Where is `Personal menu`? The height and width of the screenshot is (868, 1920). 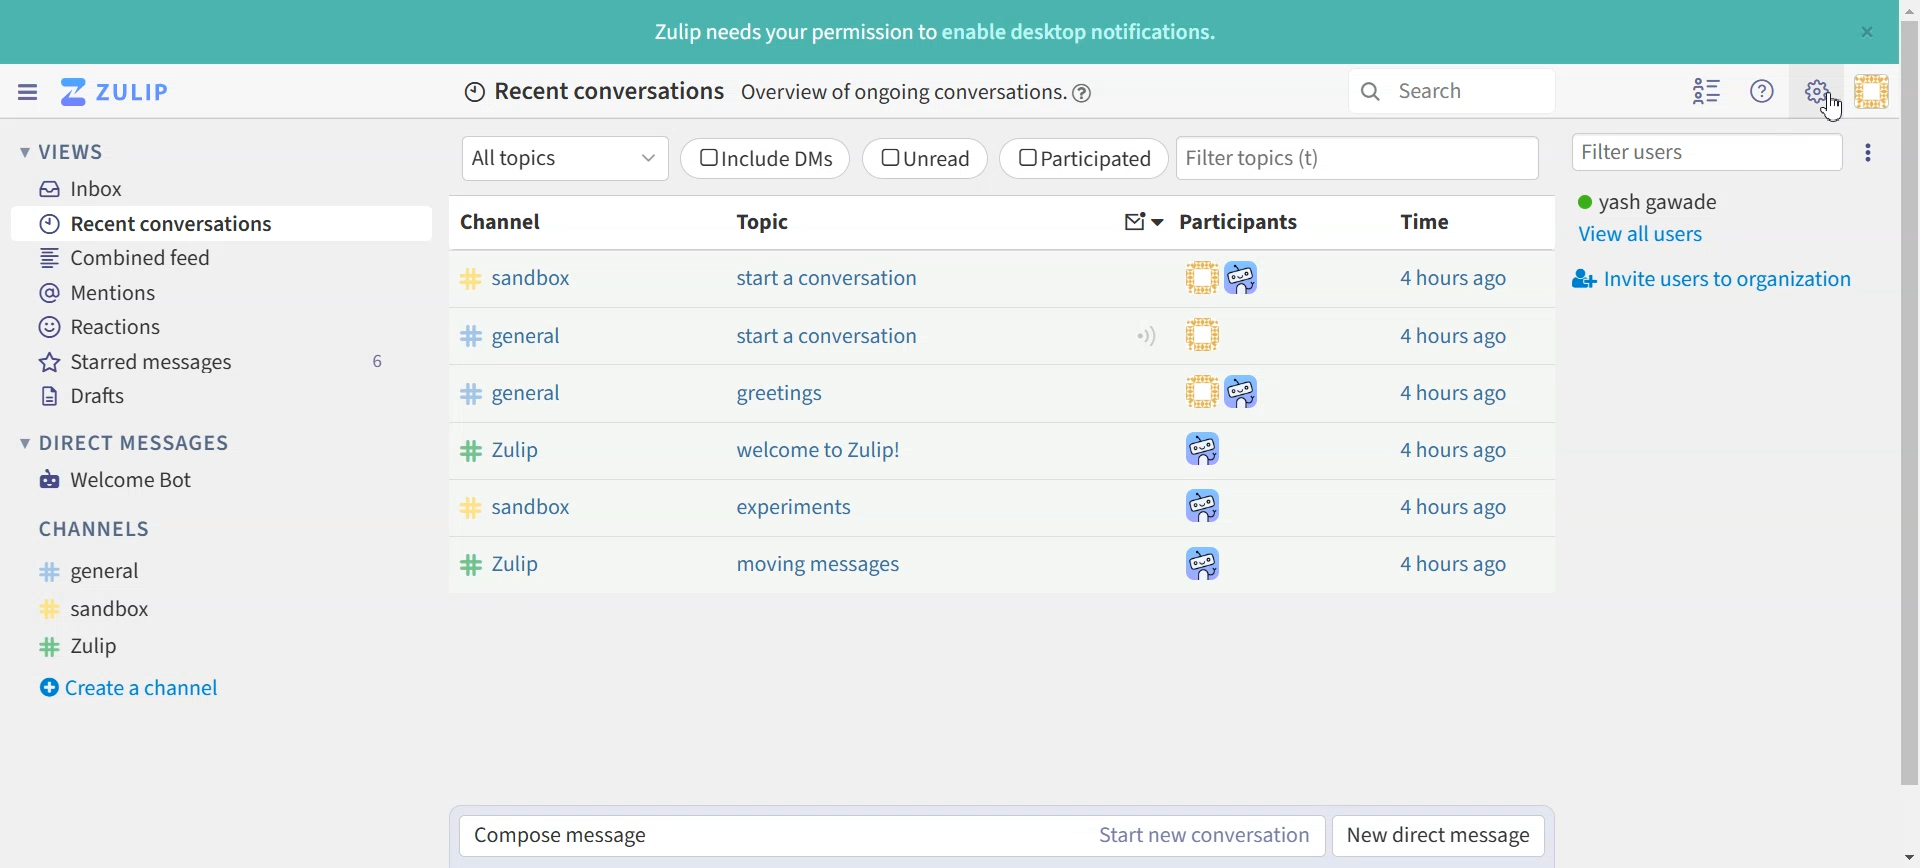 Personal menu is located at coordinates (1871, 91).